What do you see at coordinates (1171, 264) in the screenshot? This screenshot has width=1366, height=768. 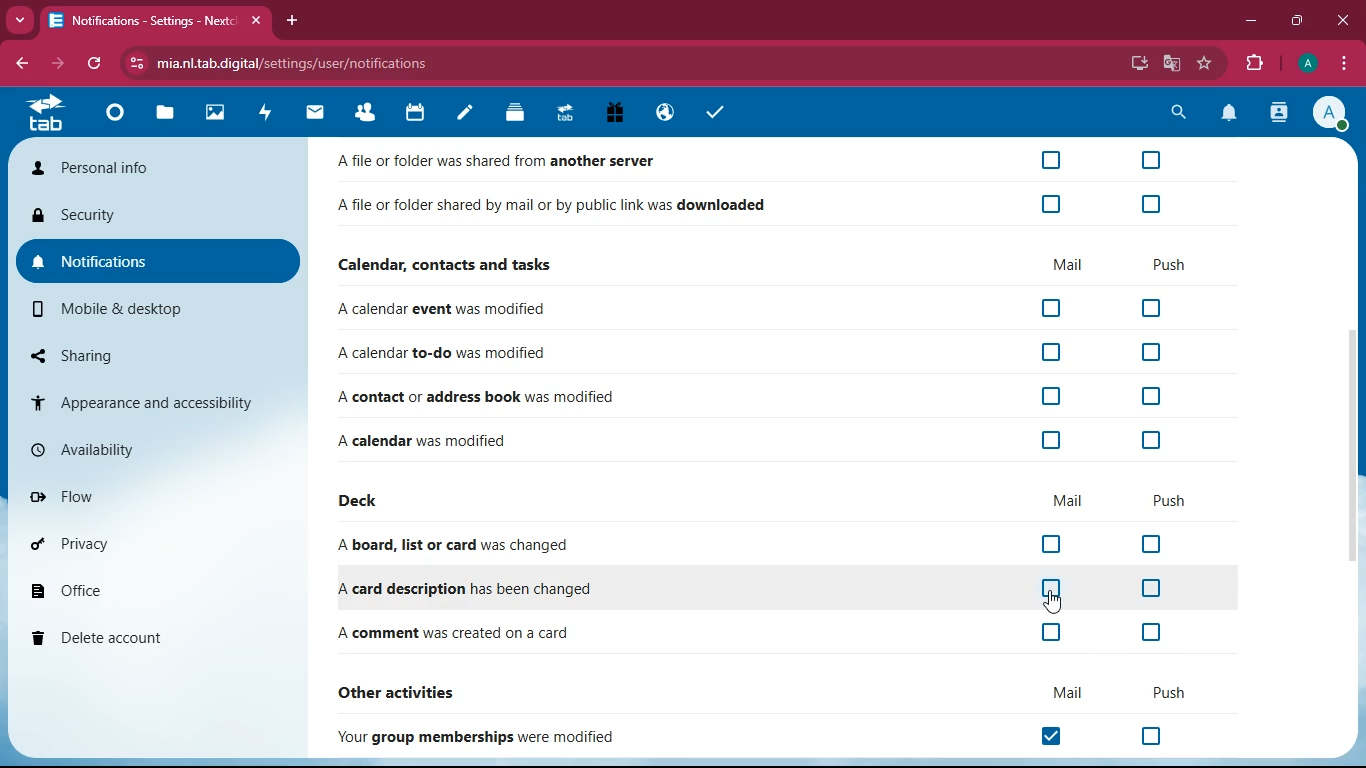 I see `push` at bounding box center [1171, 264].